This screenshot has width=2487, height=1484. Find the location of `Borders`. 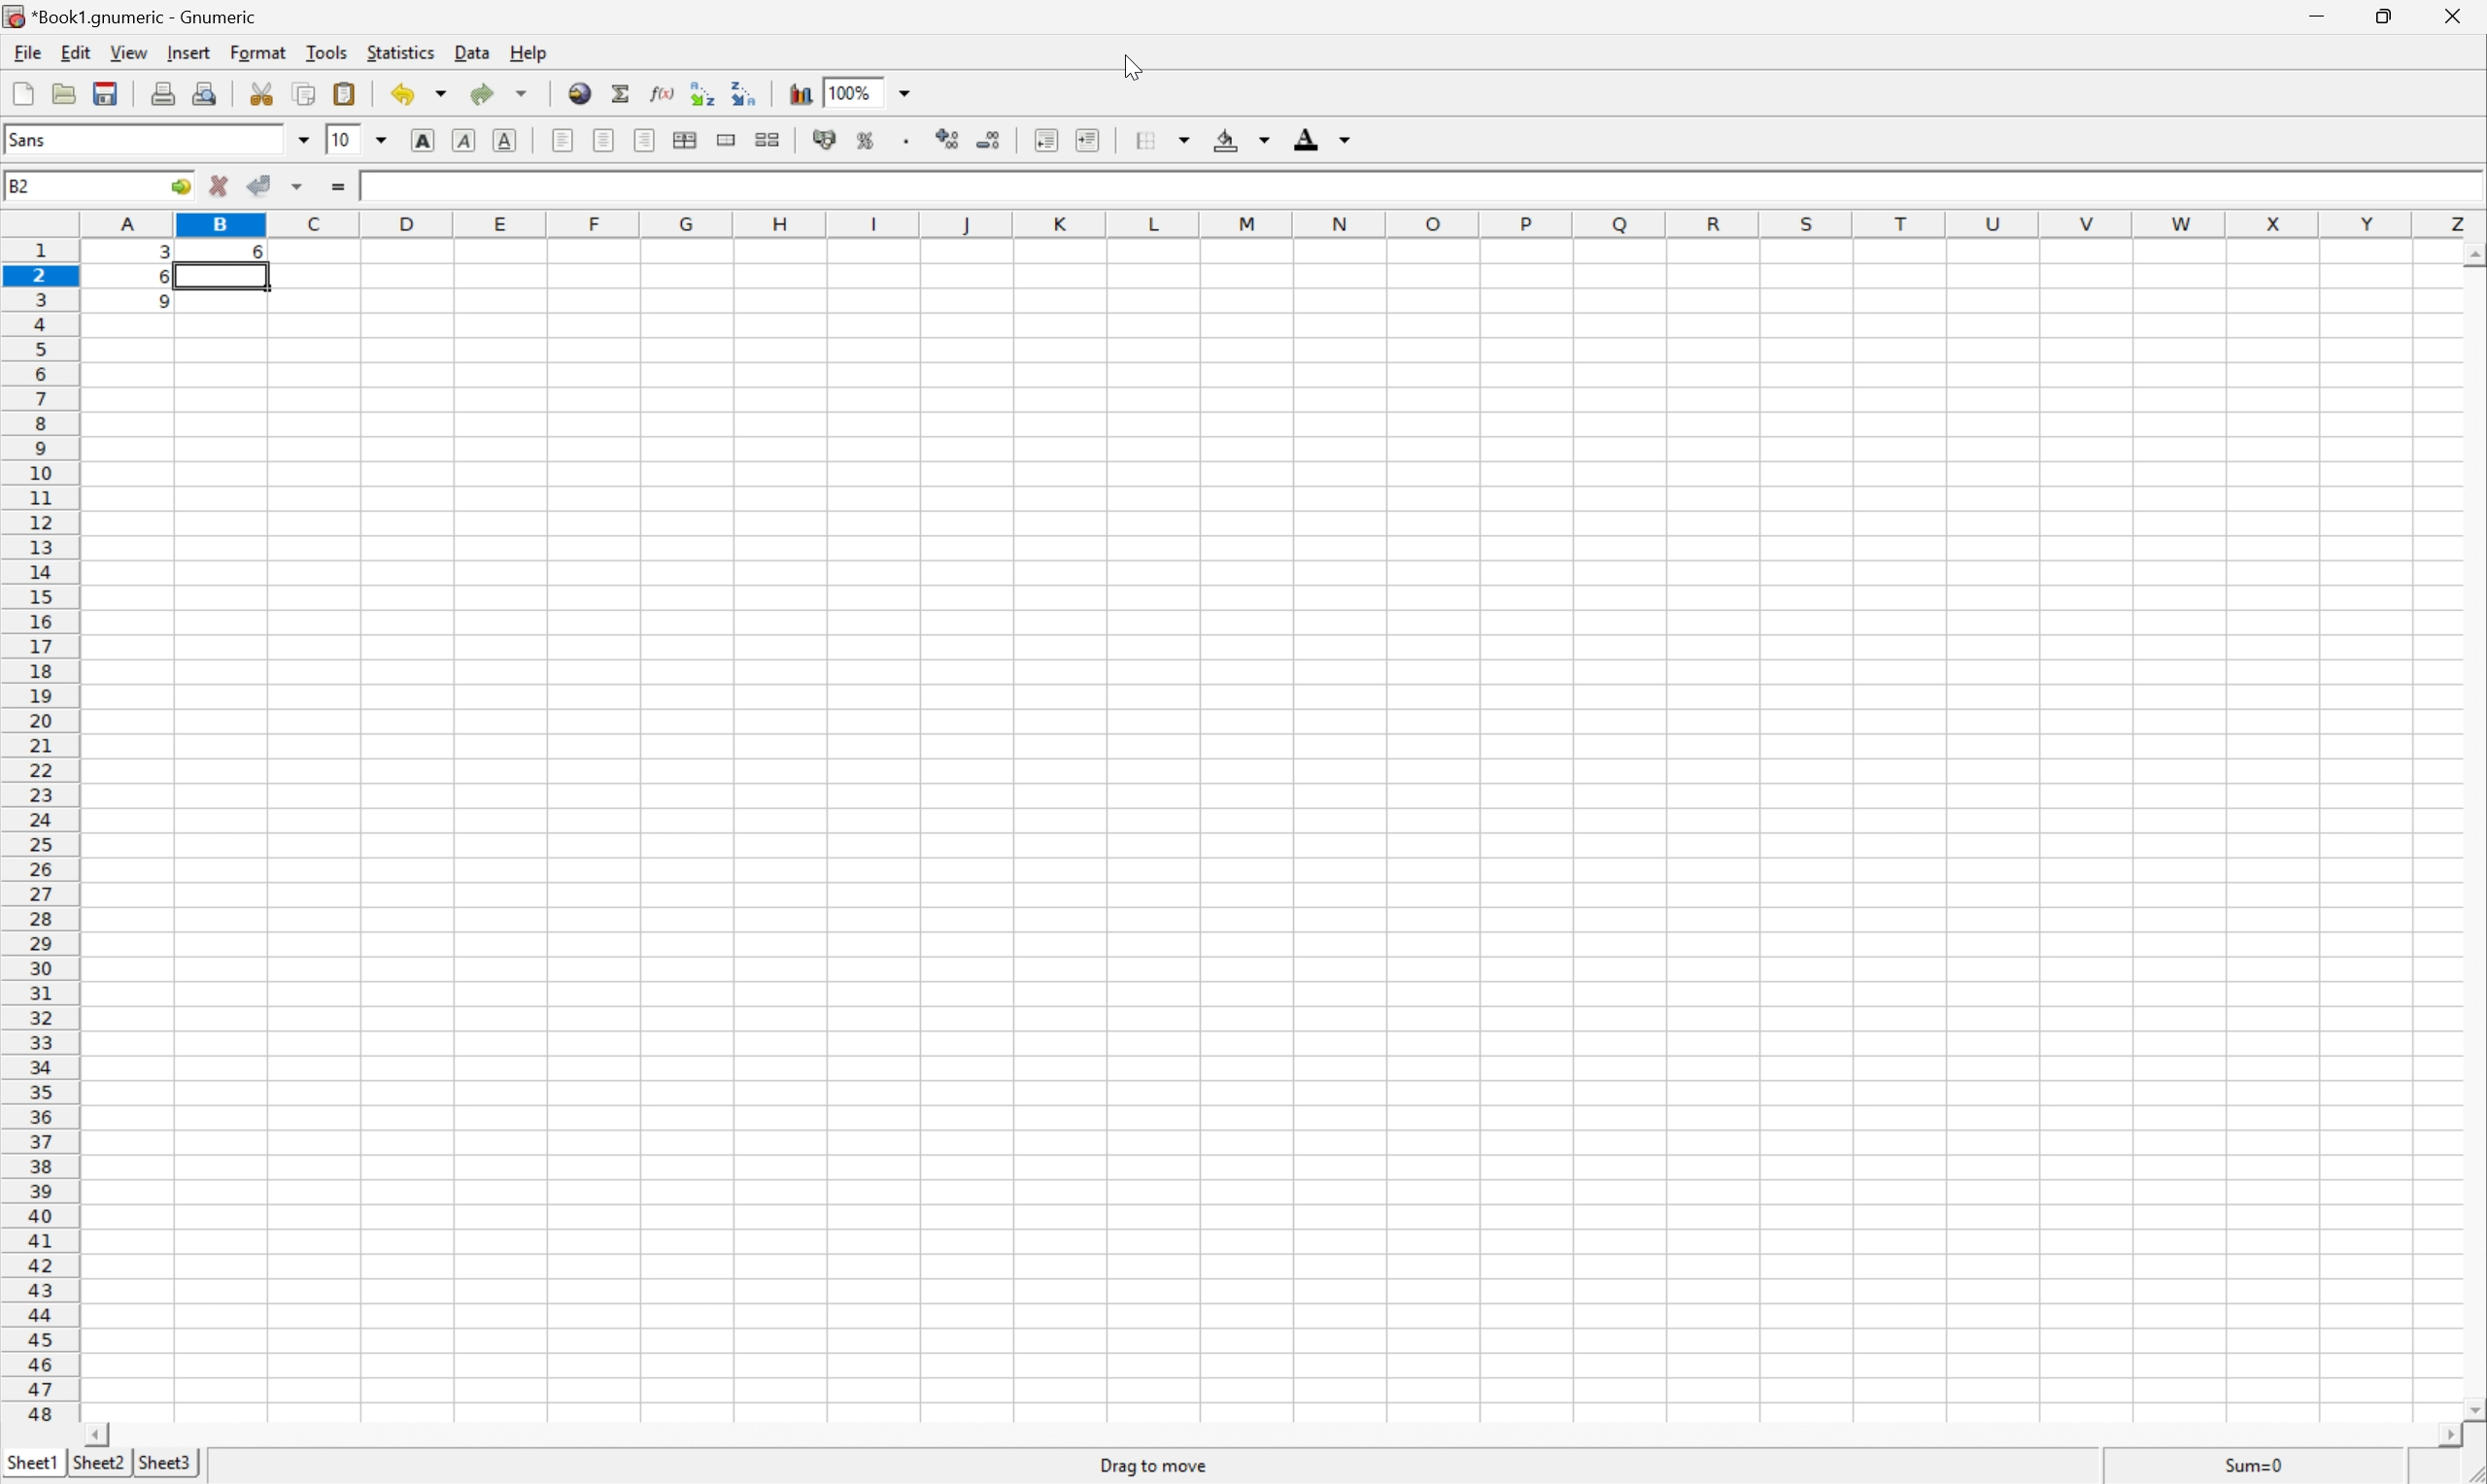

Borders is located at coordinates (1160, 139).